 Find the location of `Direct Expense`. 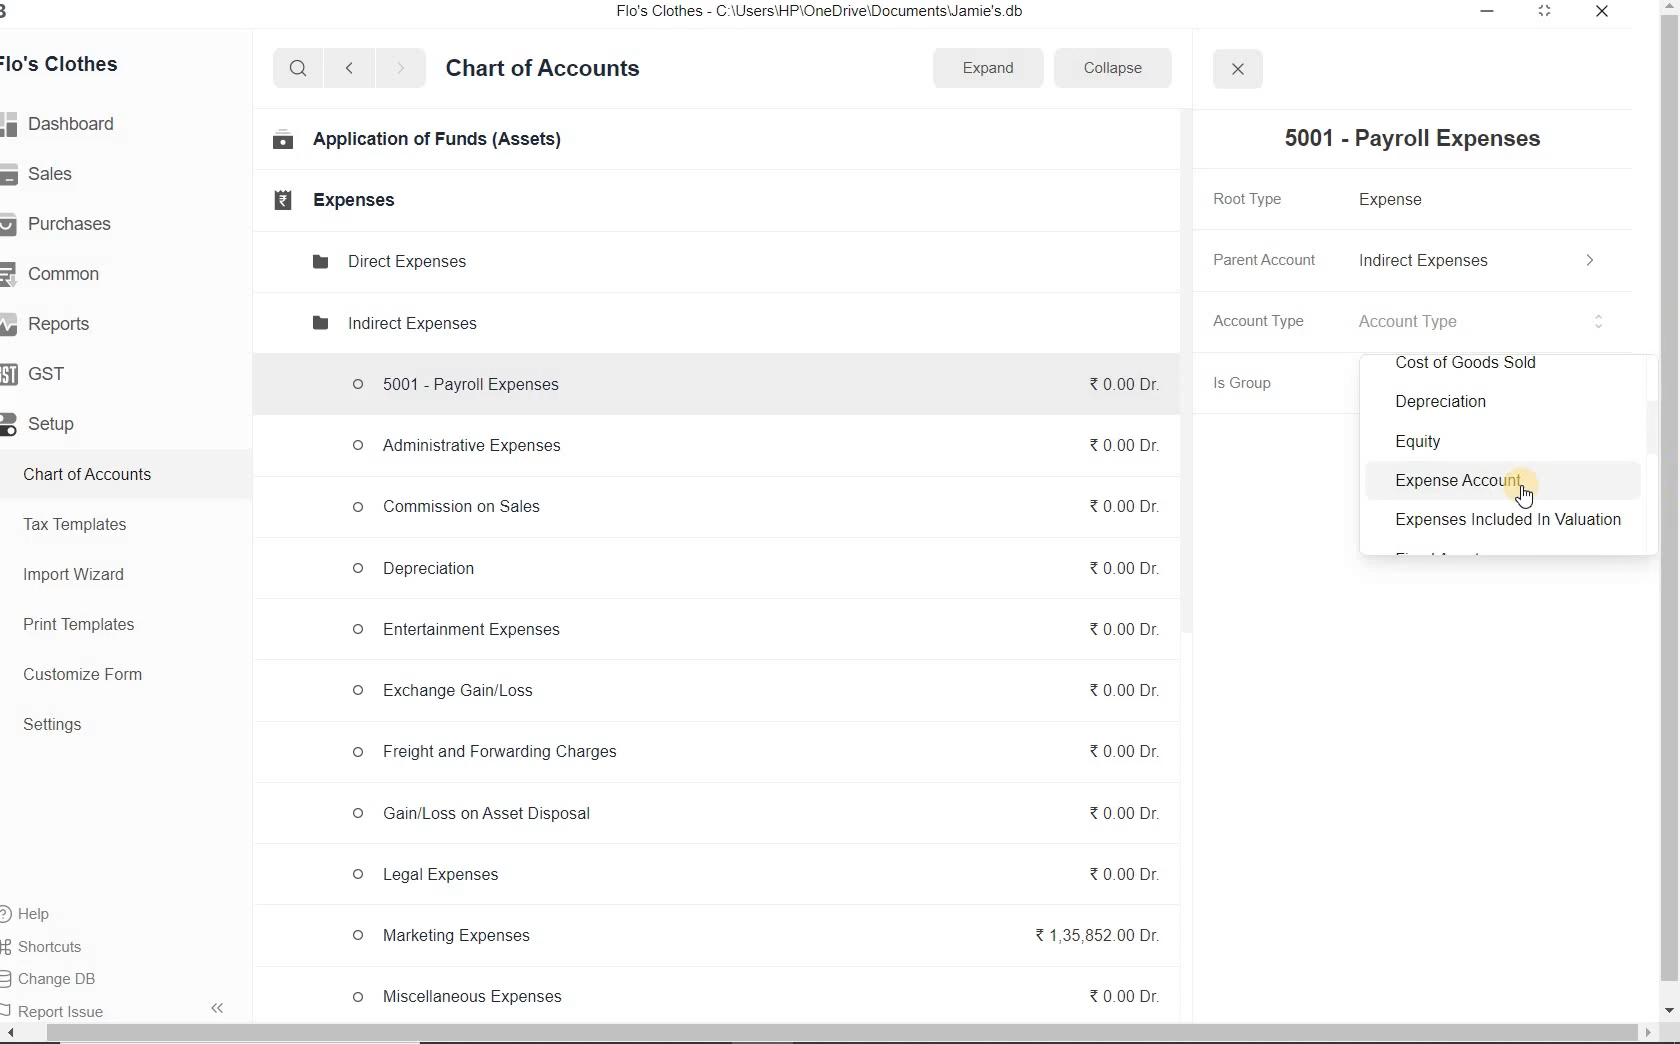

Direct Expense is located at coordinates (388, 260).